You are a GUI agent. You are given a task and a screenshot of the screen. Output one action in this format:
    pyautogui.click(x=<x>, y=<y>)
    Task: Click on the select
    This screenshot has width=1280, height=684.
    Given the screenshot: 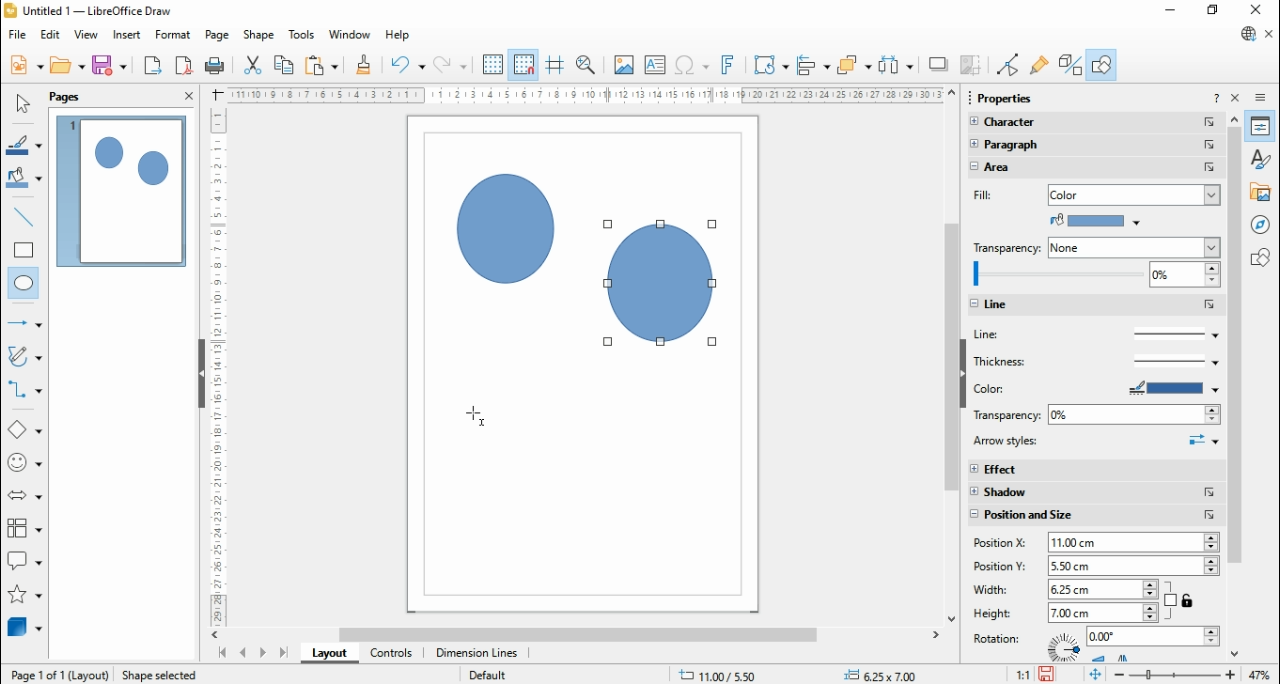 What is the action you would take?
    pyautogui.click(x=22, y=103)
    